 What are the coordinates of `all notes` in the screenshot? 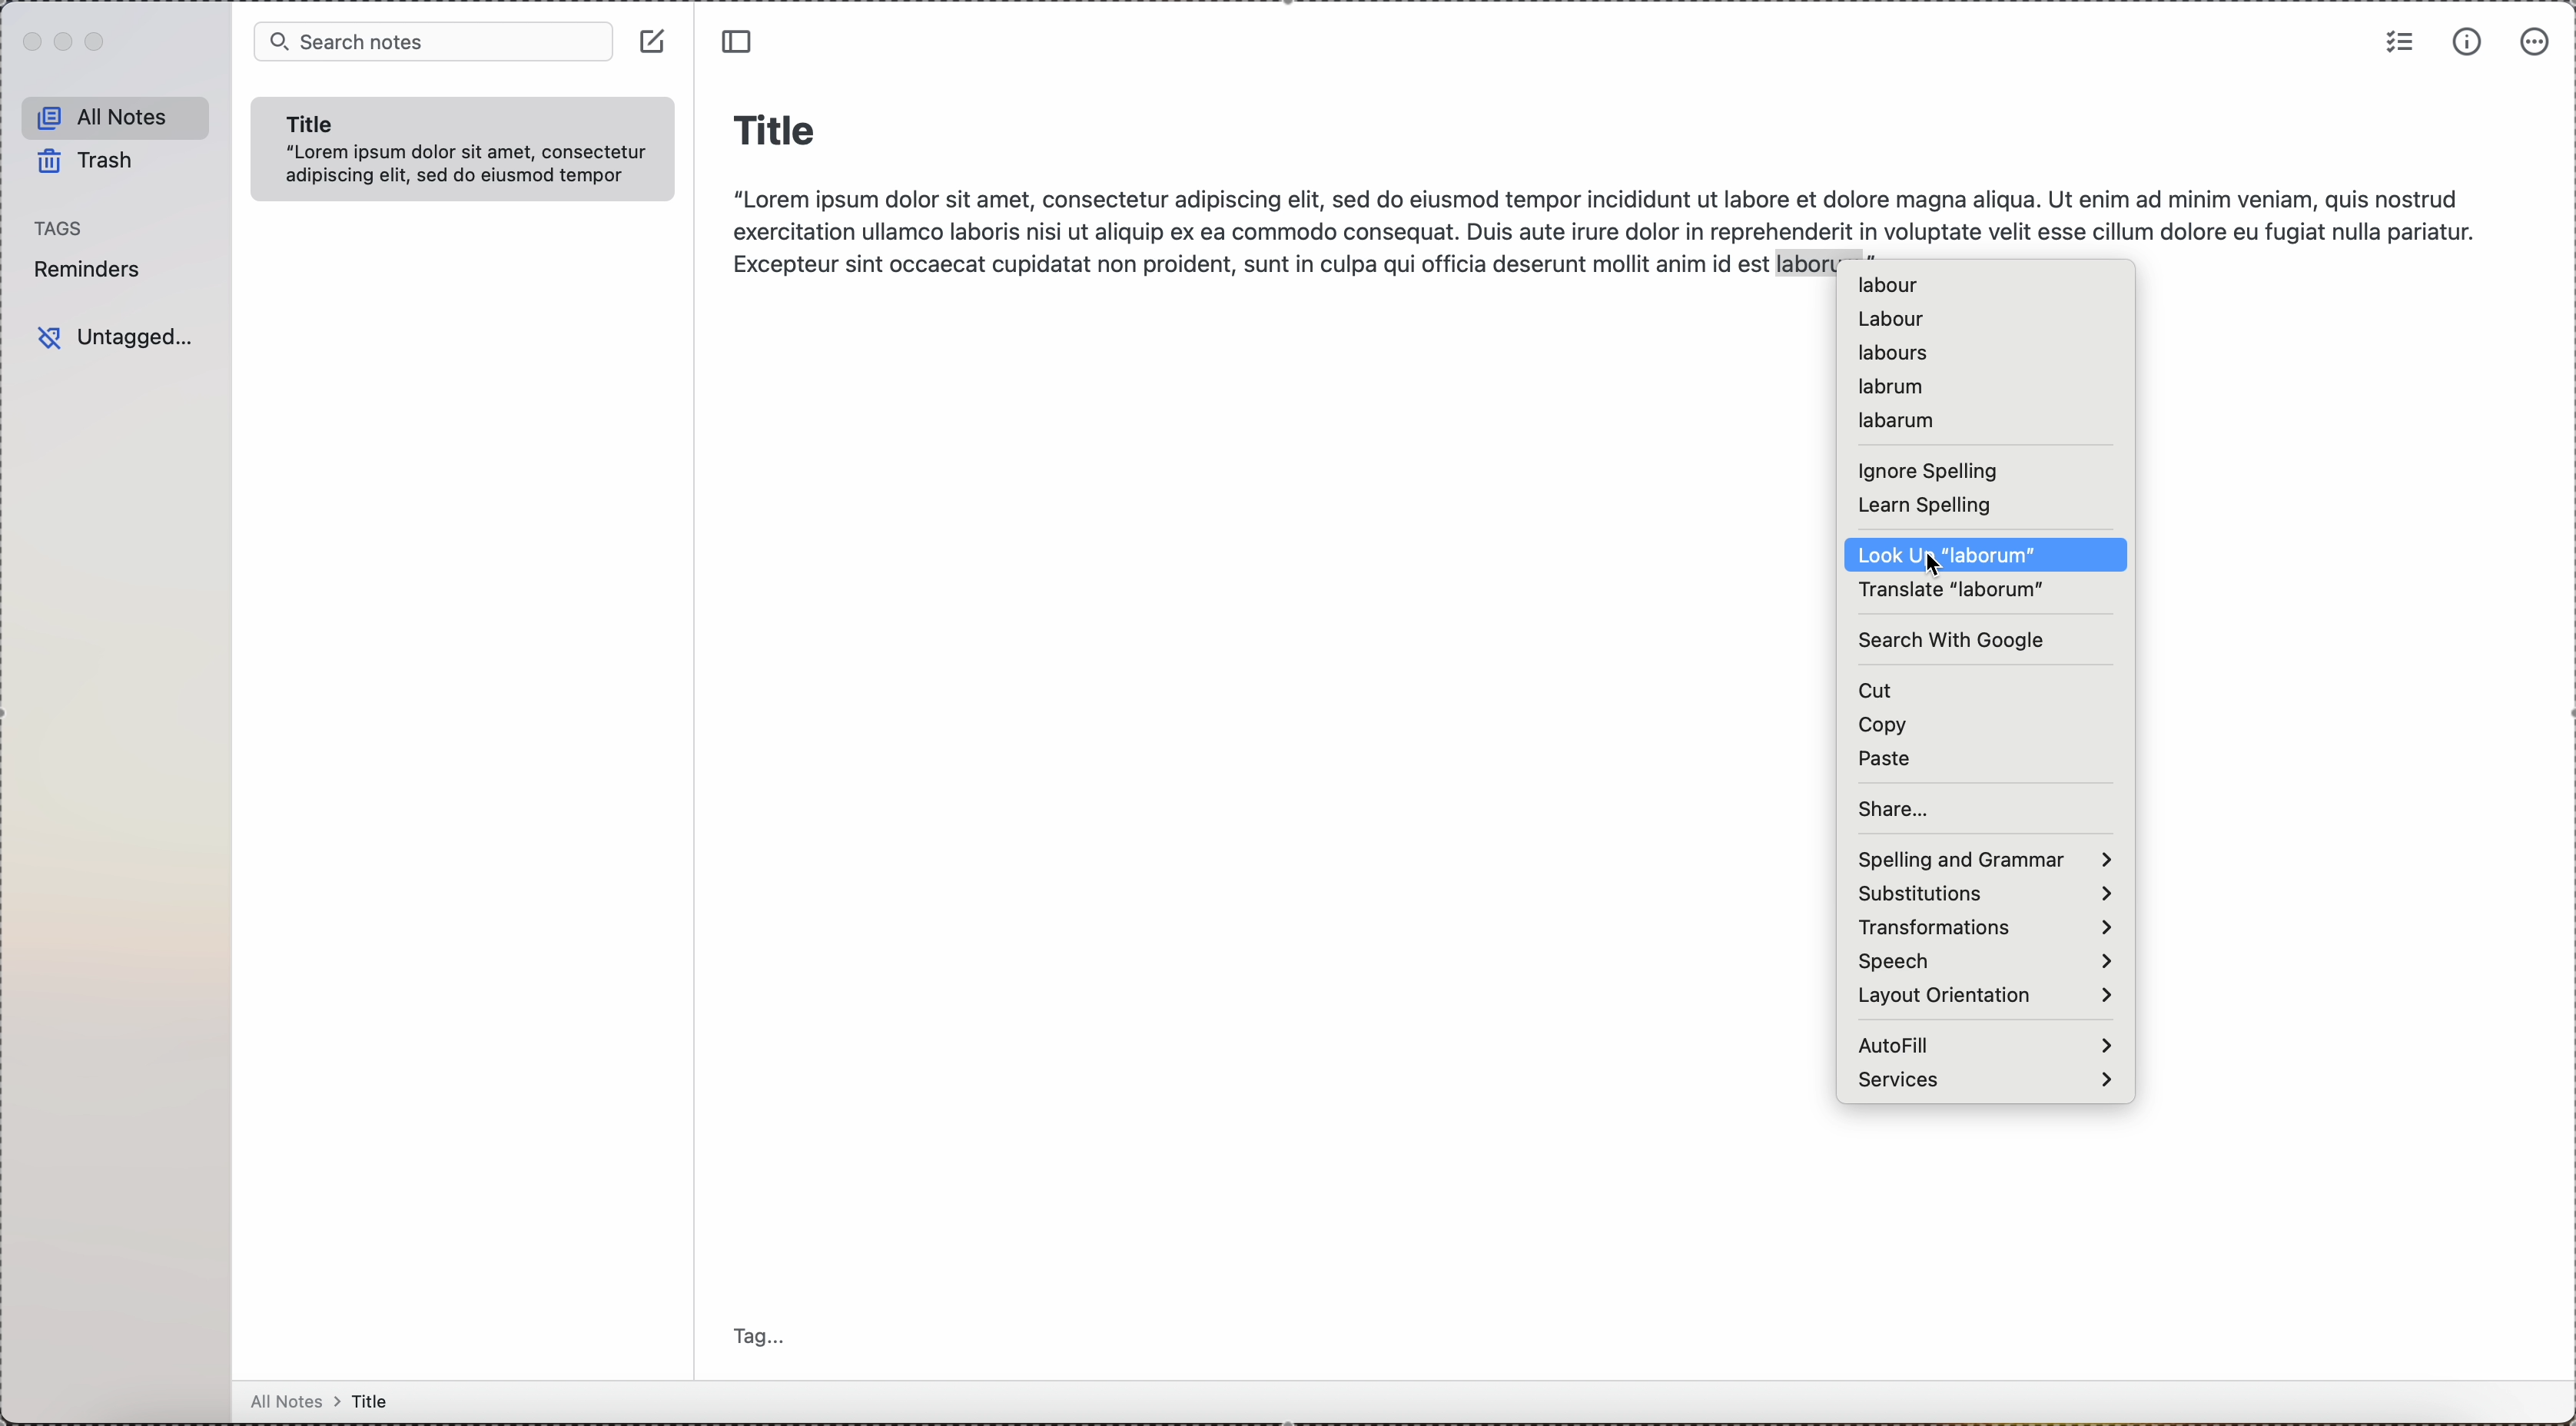 It's located at (331, 1401).